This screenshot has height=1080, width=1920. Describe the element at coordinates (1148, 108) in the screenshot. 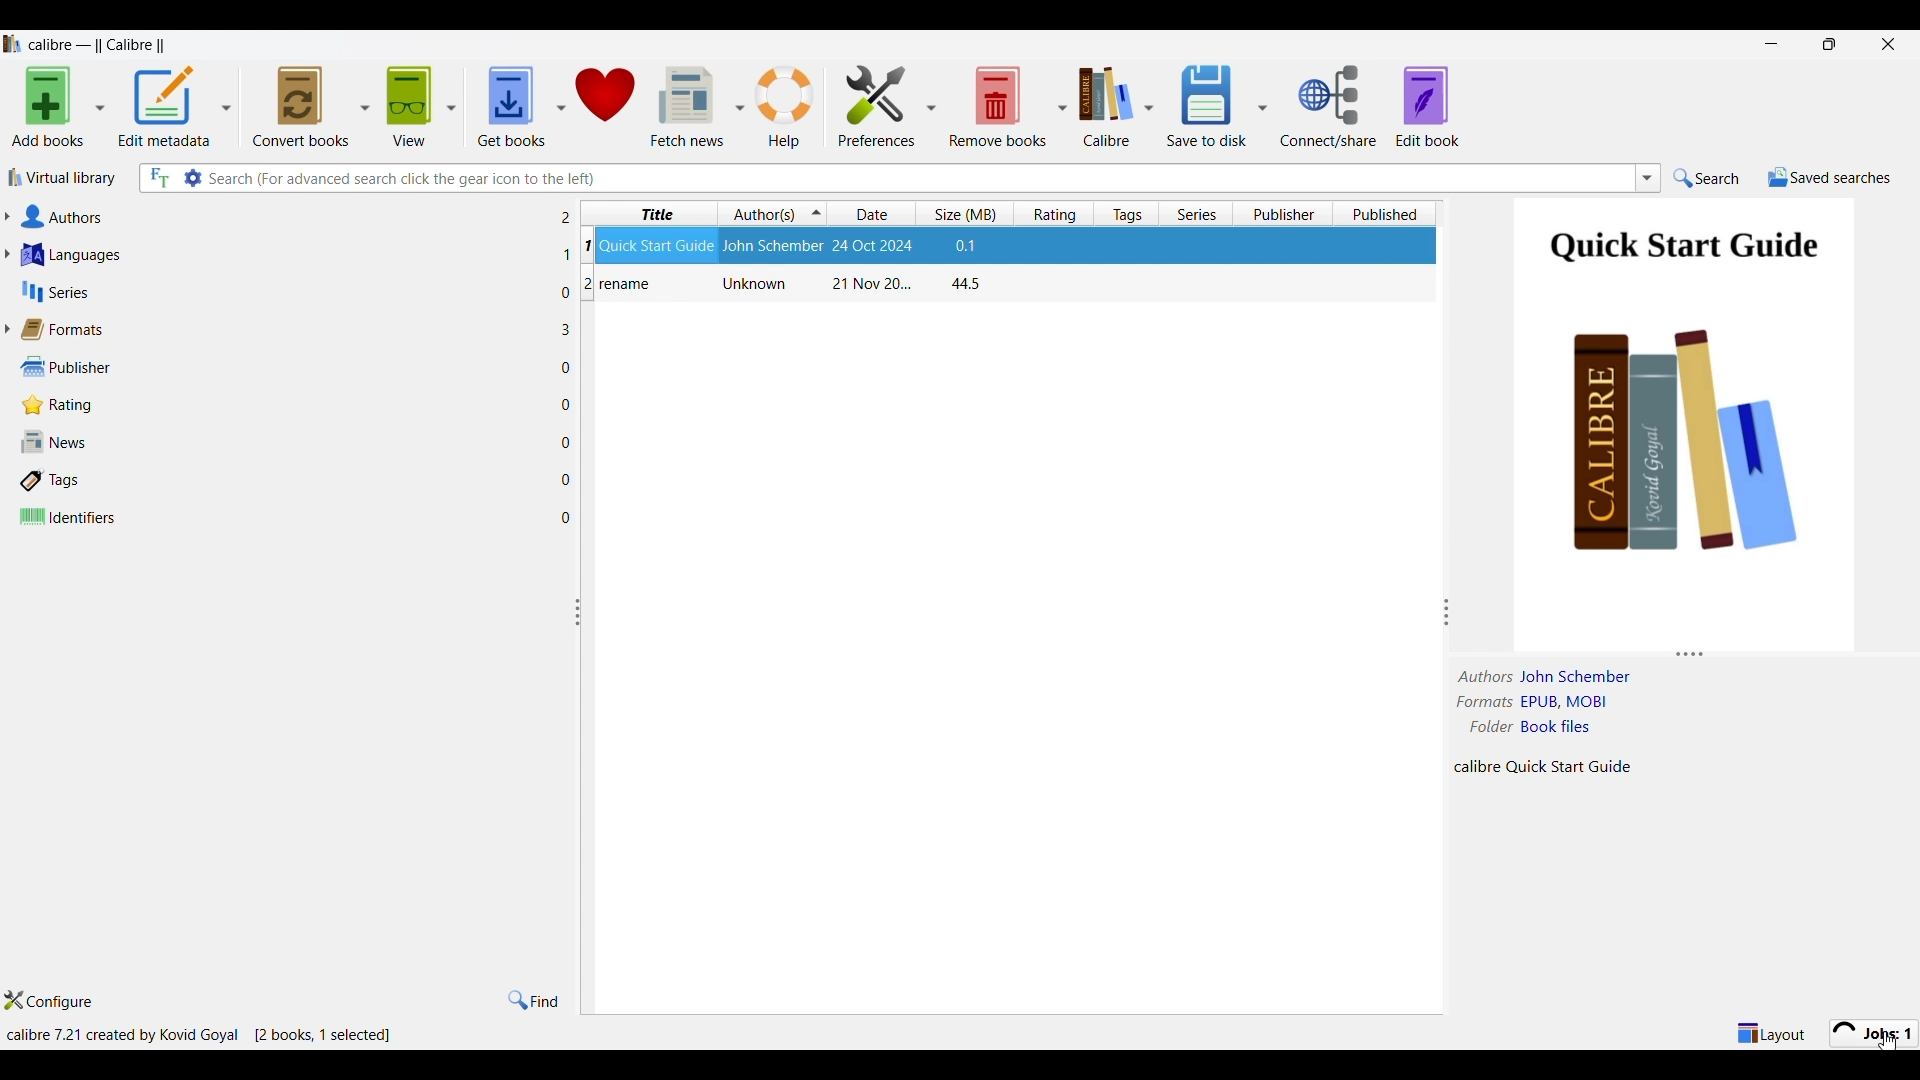

I see `Calibre options` at that location.